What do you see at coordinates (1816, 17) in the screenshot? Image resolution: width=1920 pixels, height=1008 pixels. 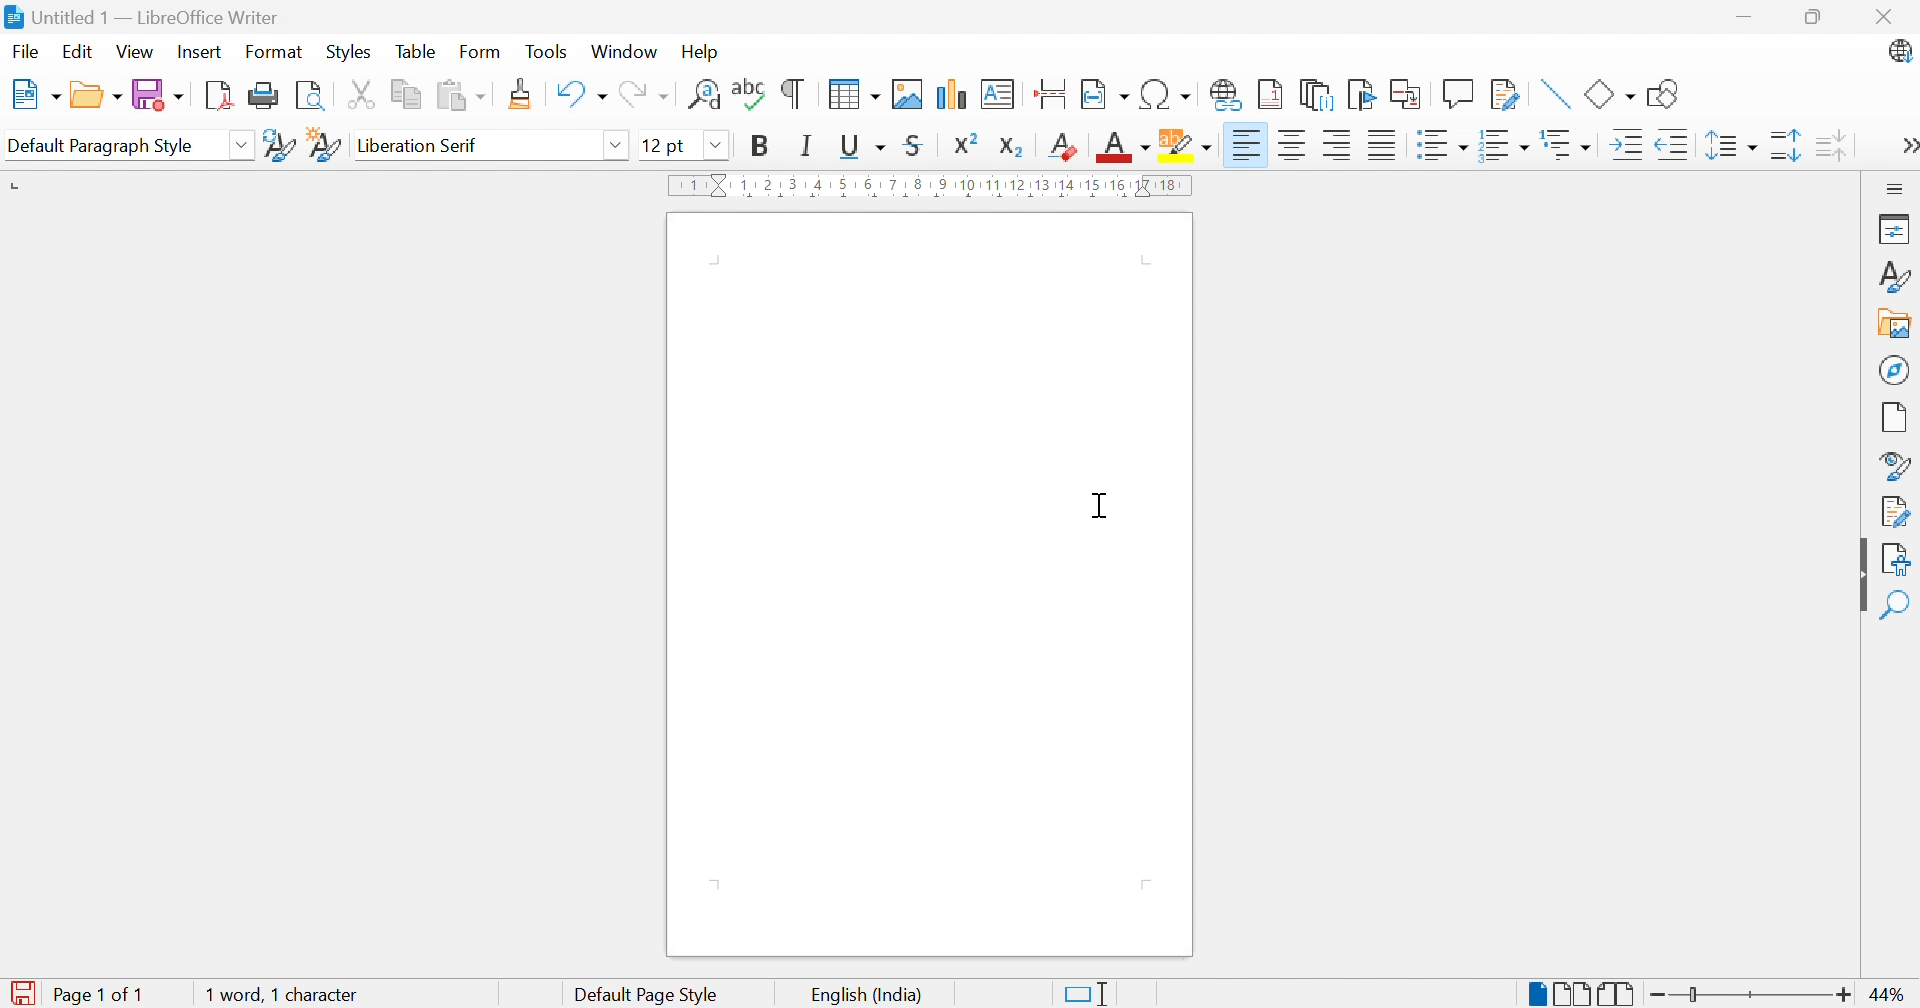 I see `Restore down` at bounding box center [1816, 17].